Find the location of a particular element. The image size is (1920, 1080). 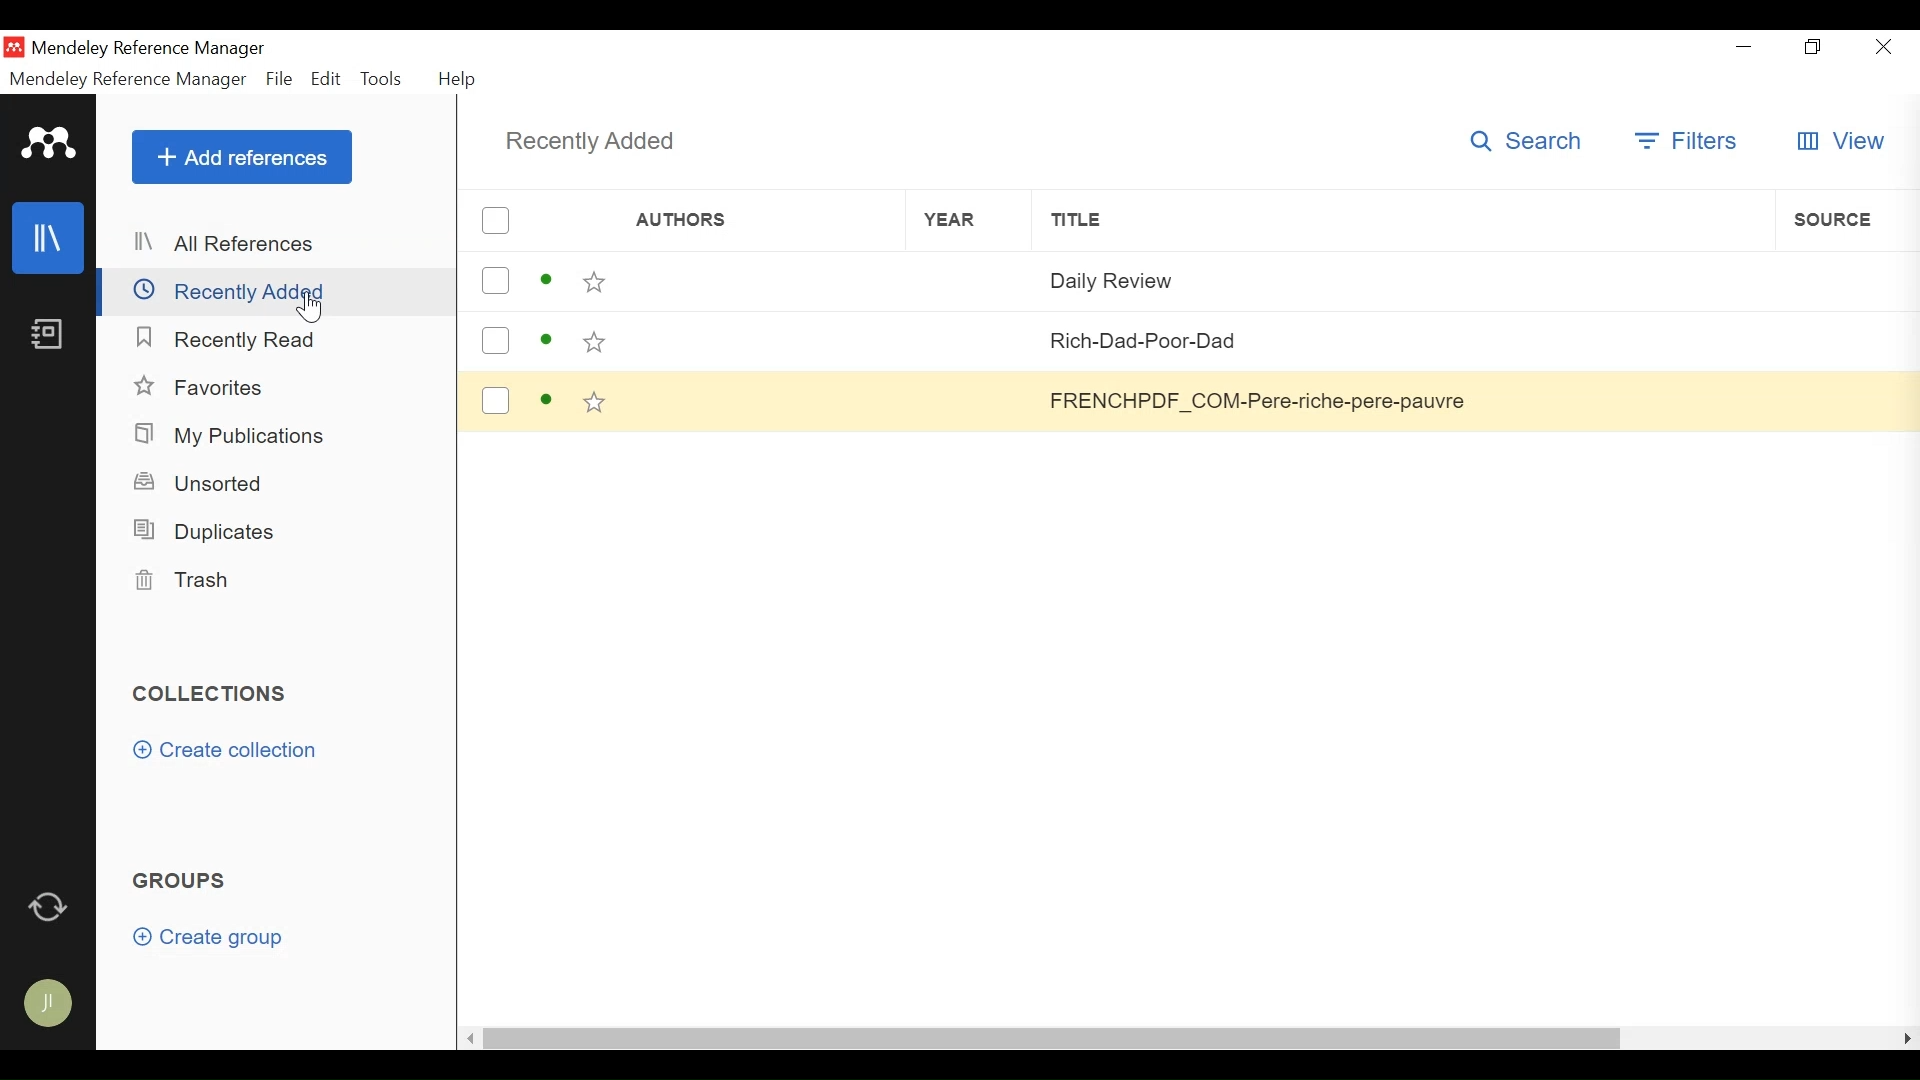

Close is located at coordinates (1882, 47).